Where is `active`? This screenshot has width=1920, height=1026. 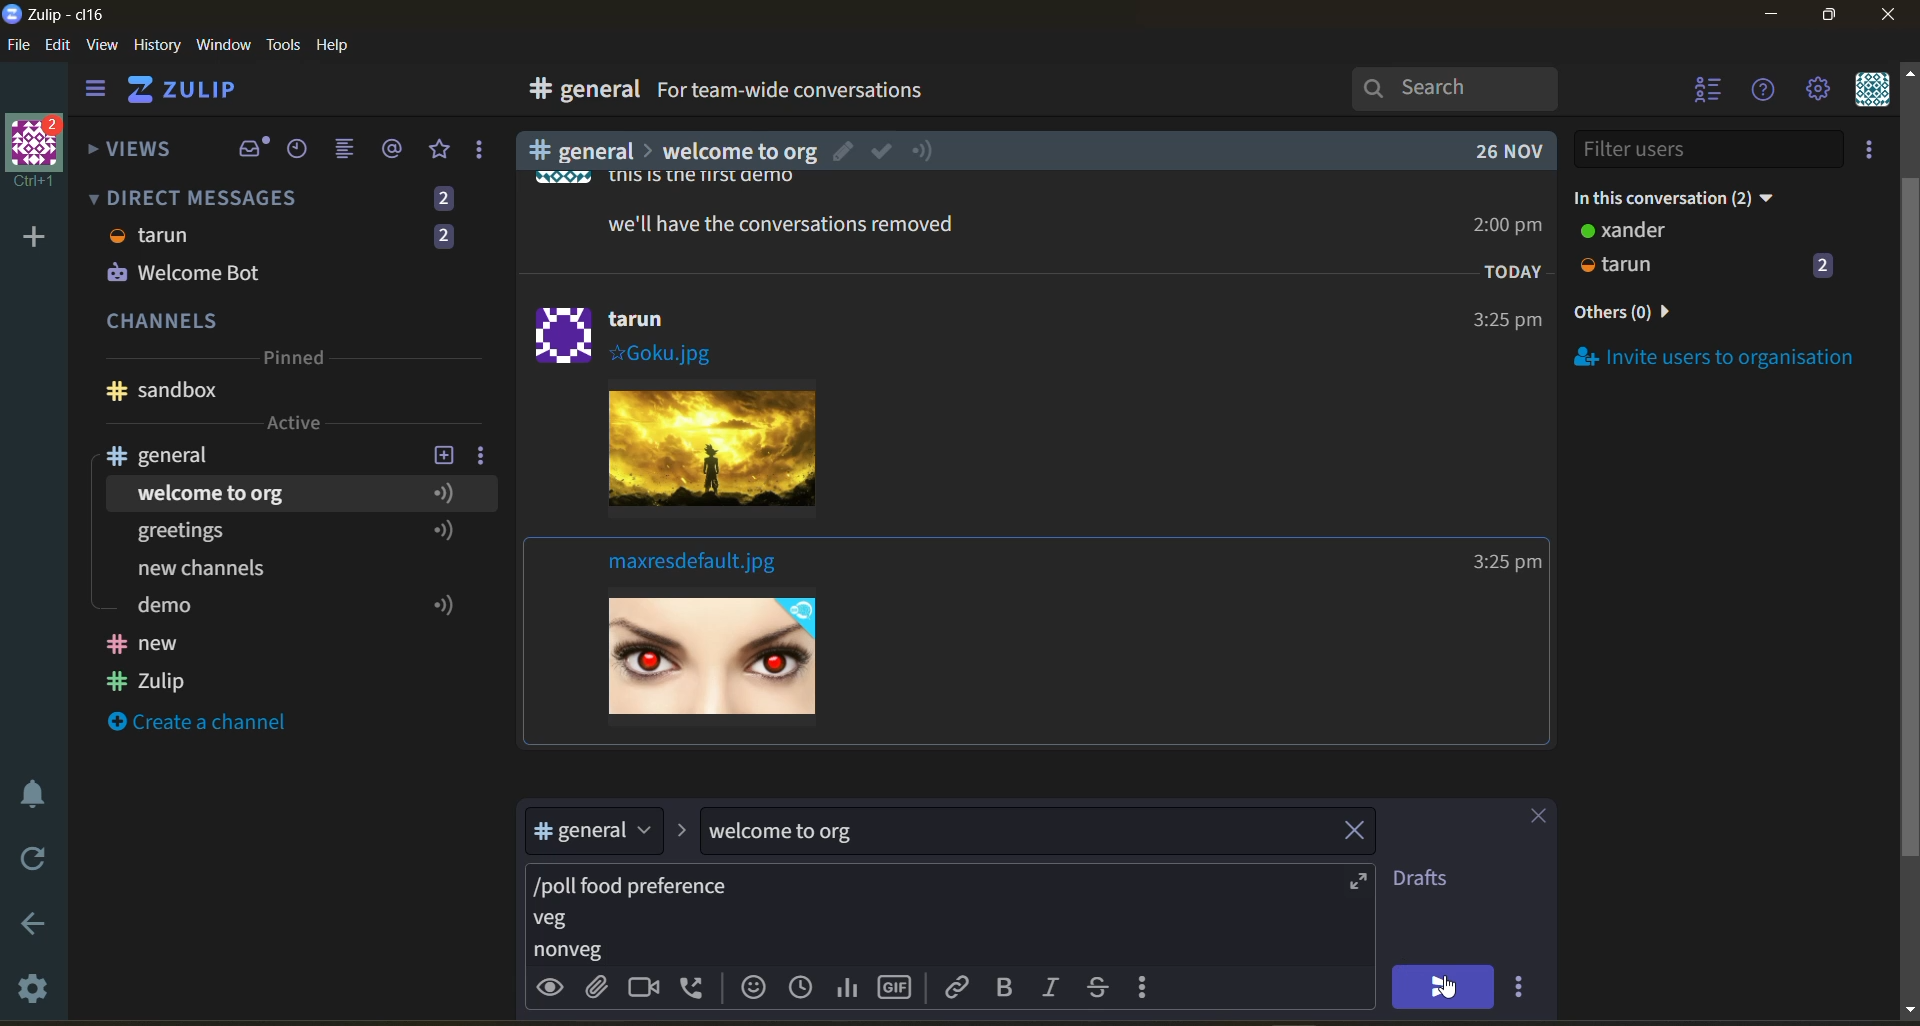
active is located at coordinates (296, 423).